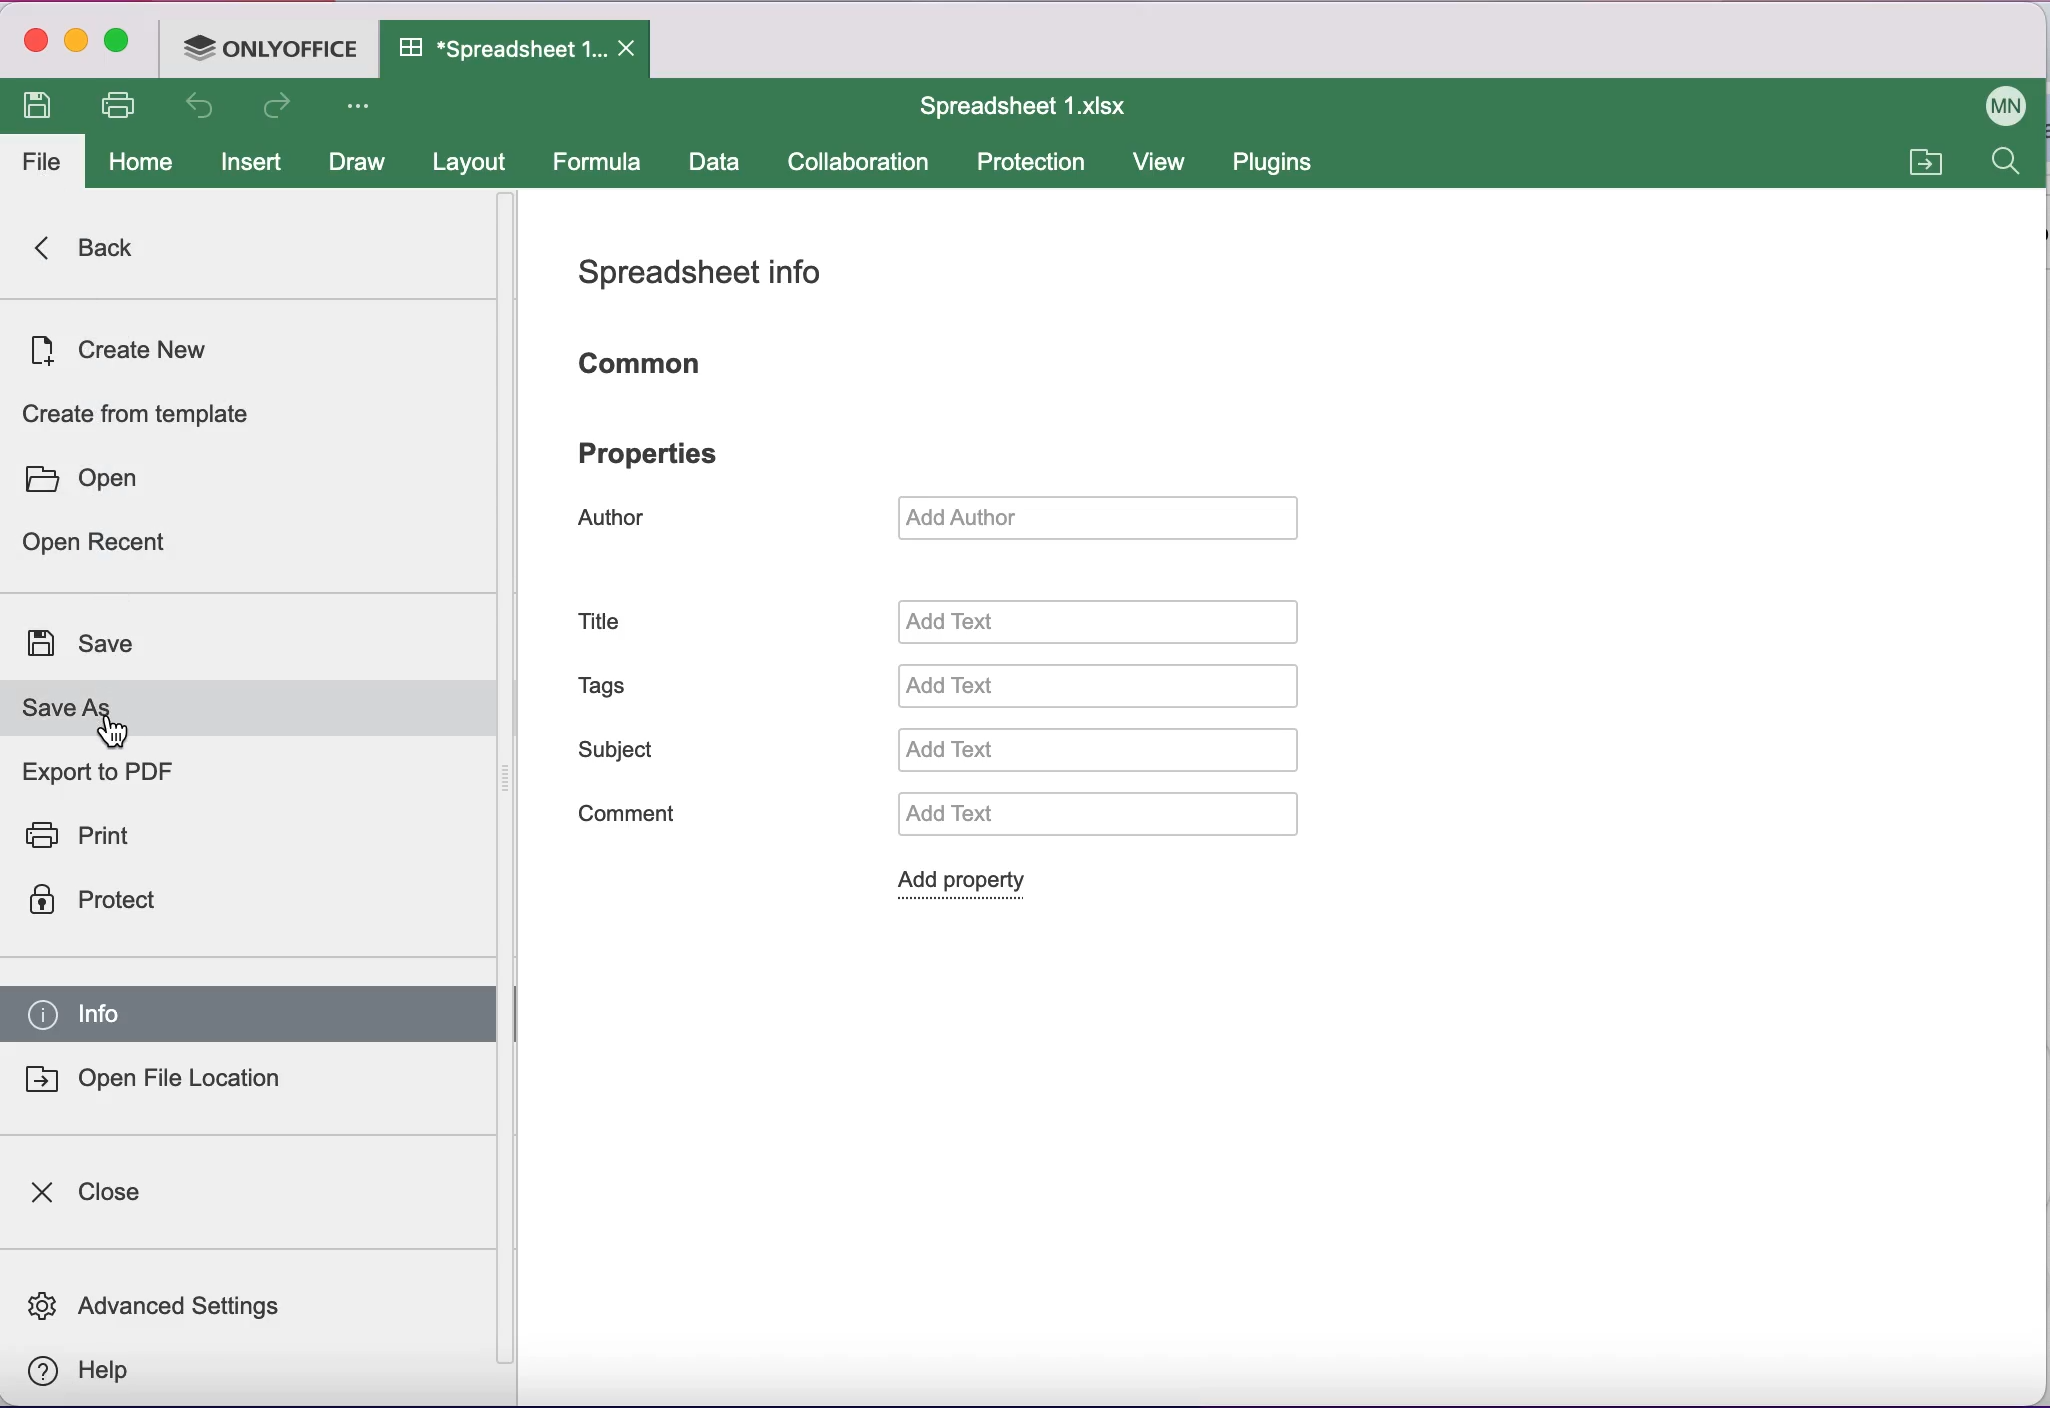 This screenshot has width=2050, height=1408. What do you see at coordinates (718, 164) in the screenshot?
I see `data` at bounding box center [718, 164].